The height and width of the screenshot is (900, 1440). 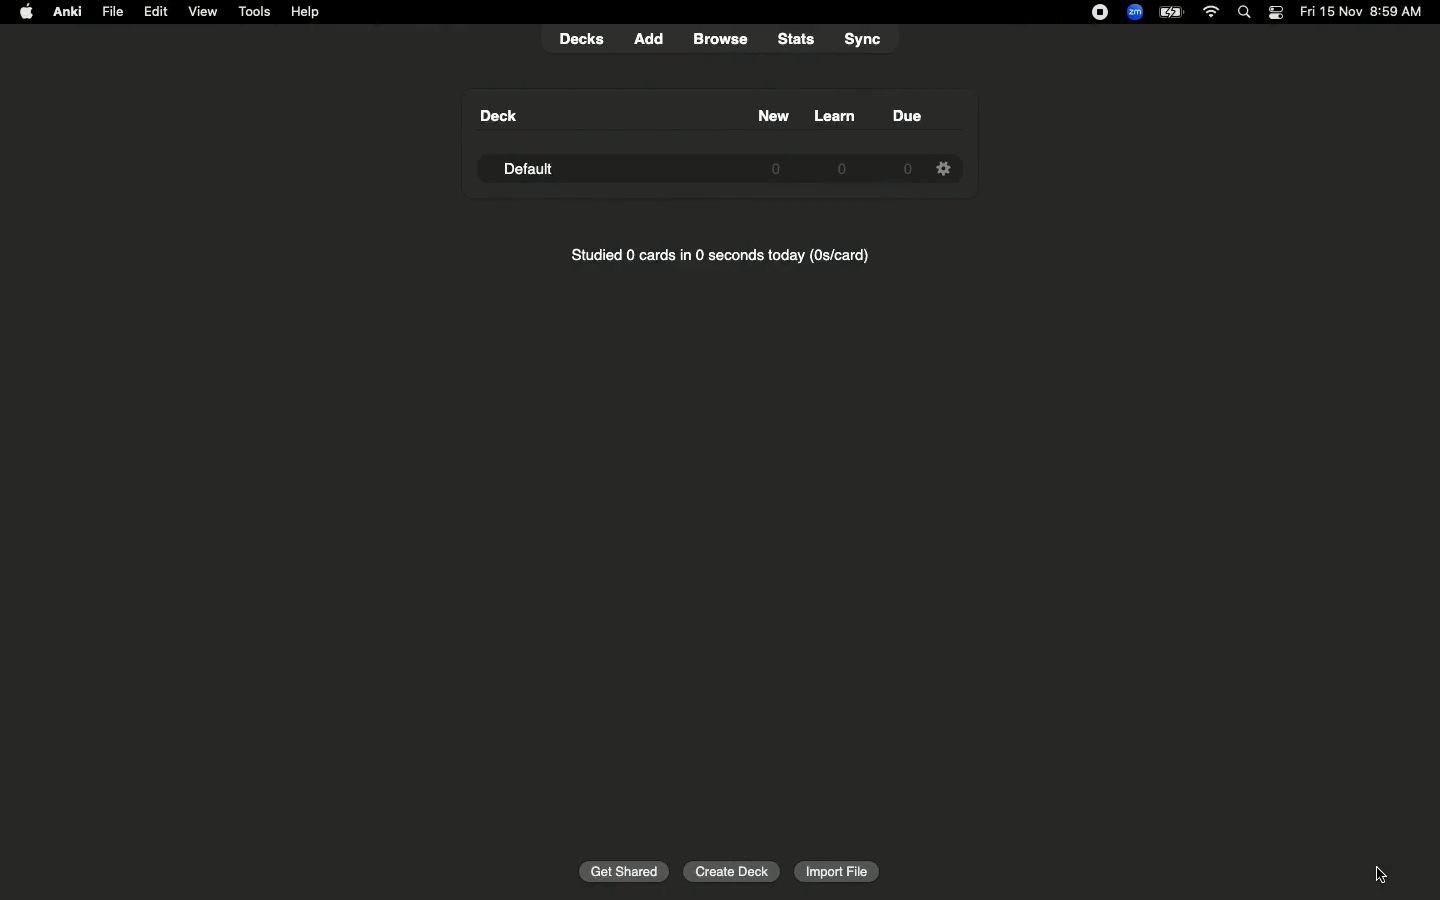 I want to click on Due, so click(x=911, y=116).